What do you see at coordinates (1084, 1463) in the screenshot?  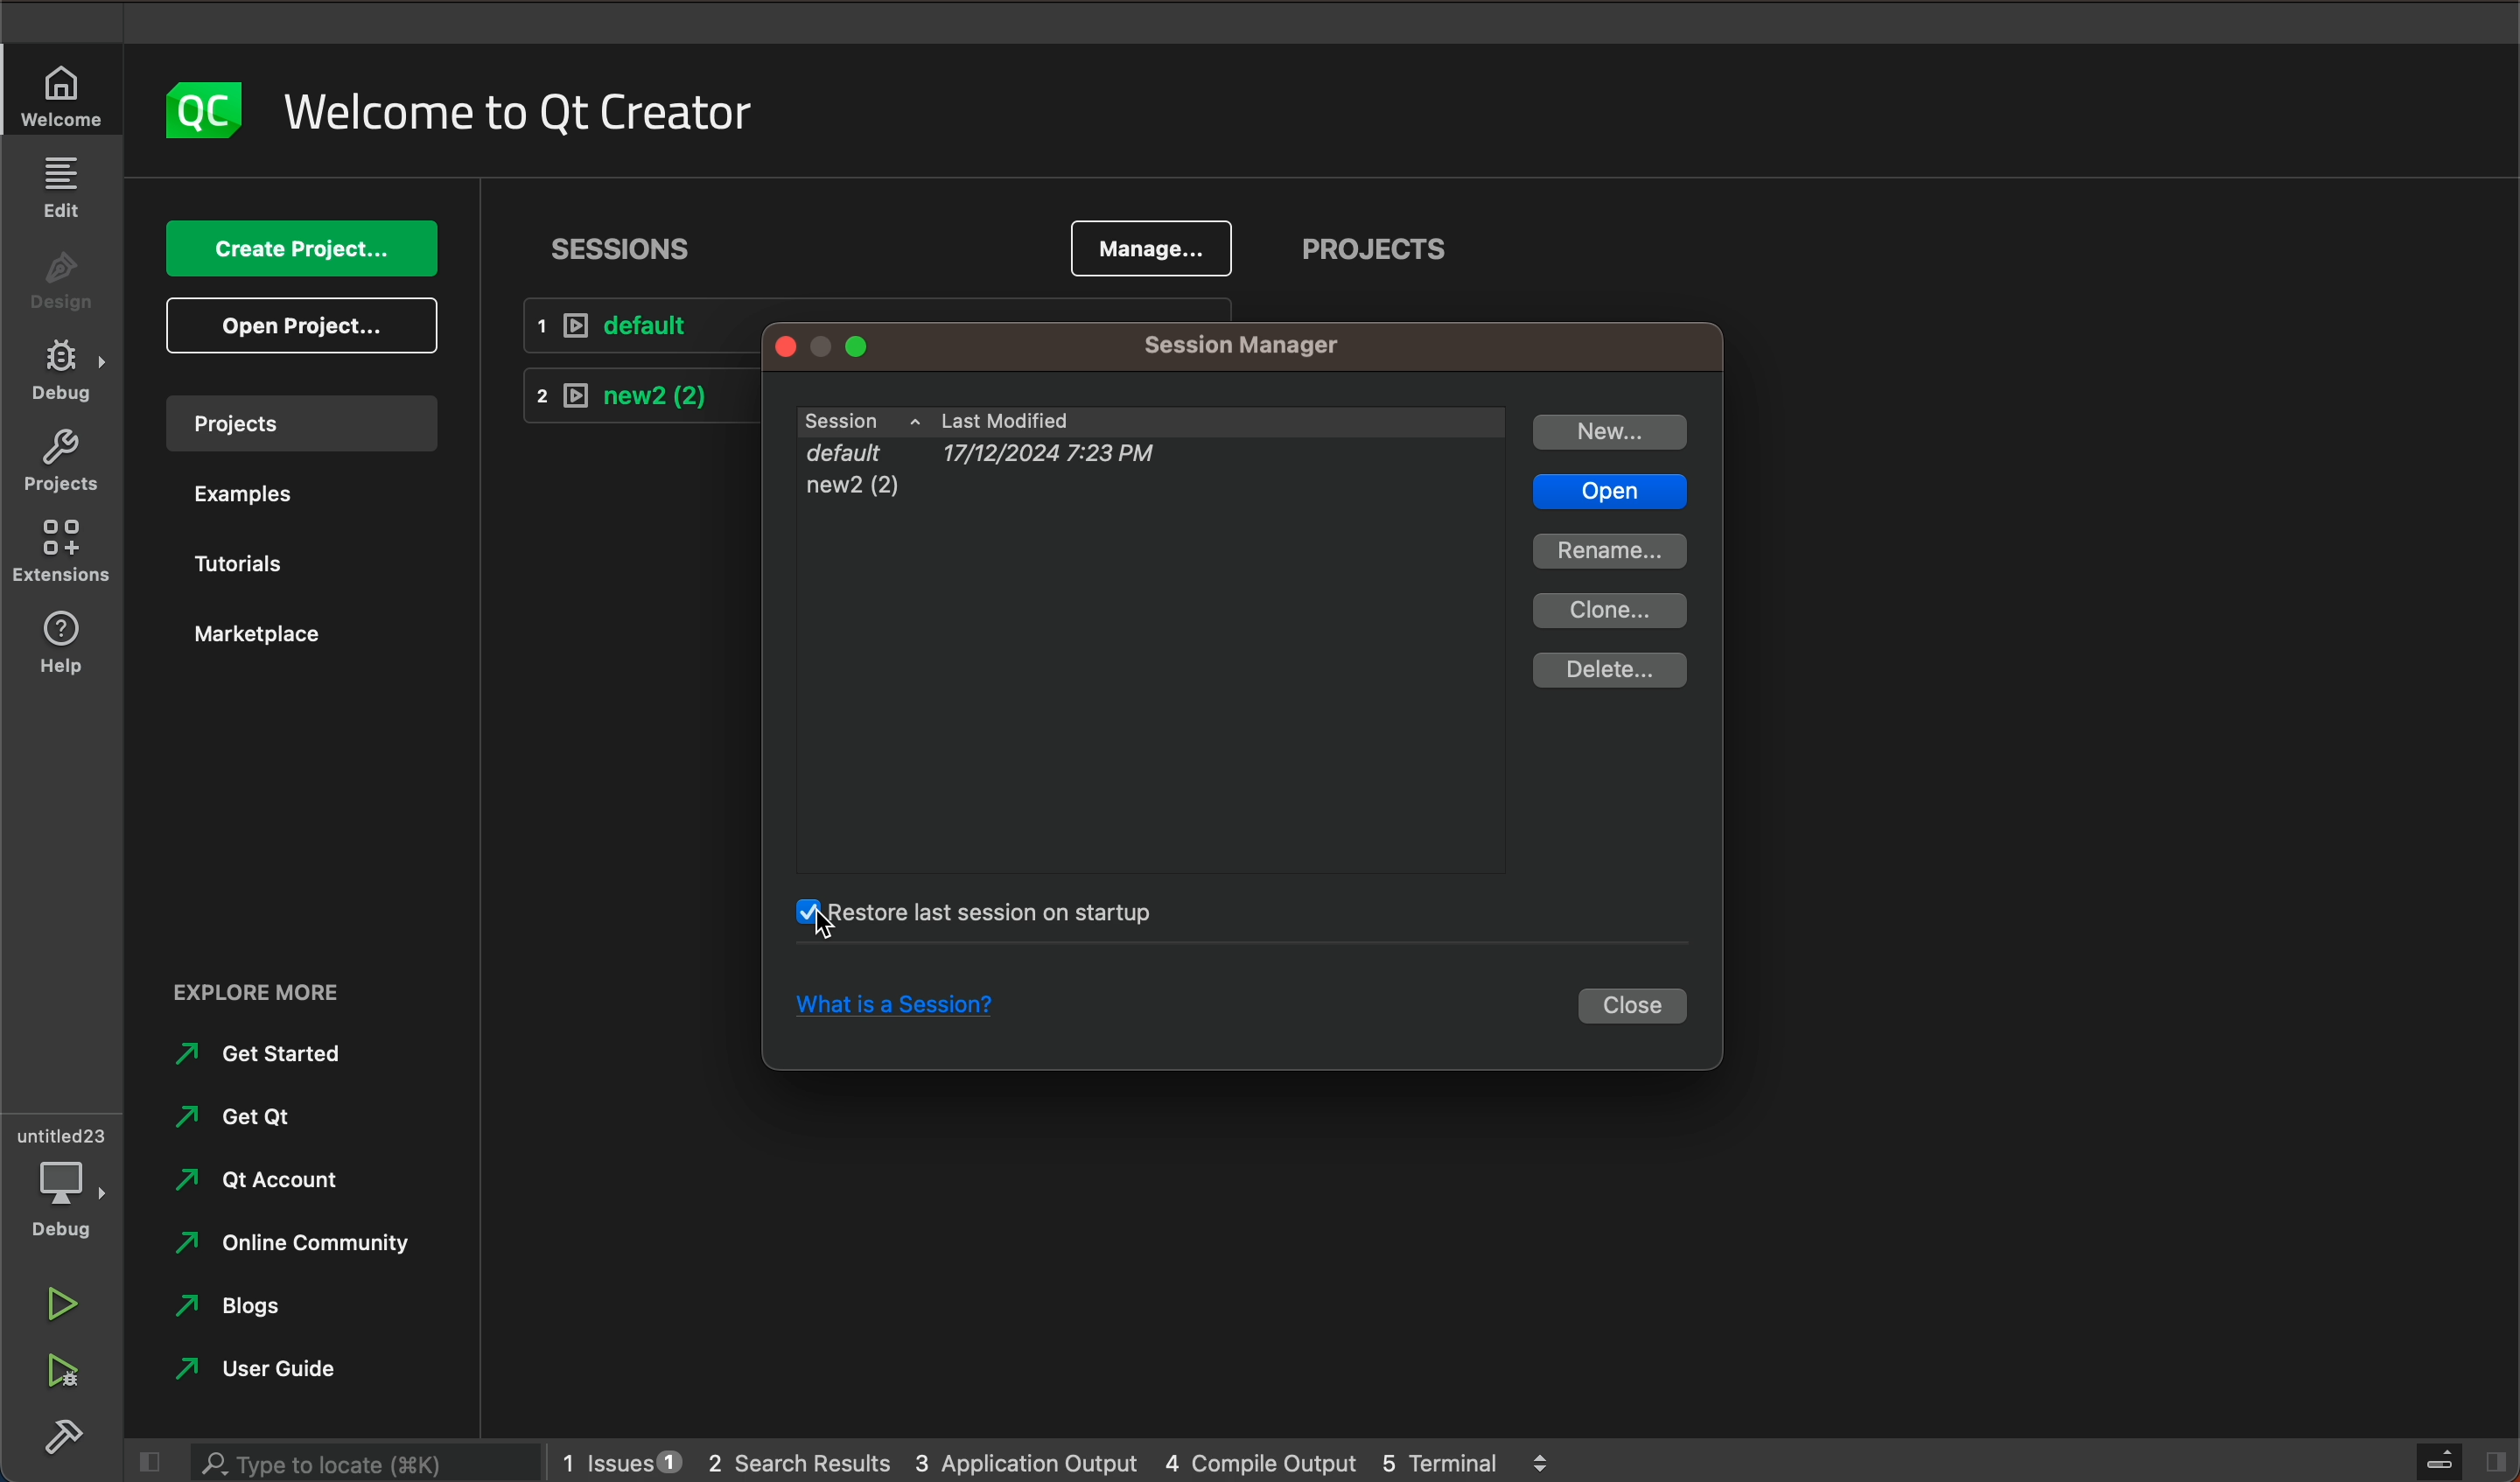 I see `logs` at bounding box center [1084, 1463].